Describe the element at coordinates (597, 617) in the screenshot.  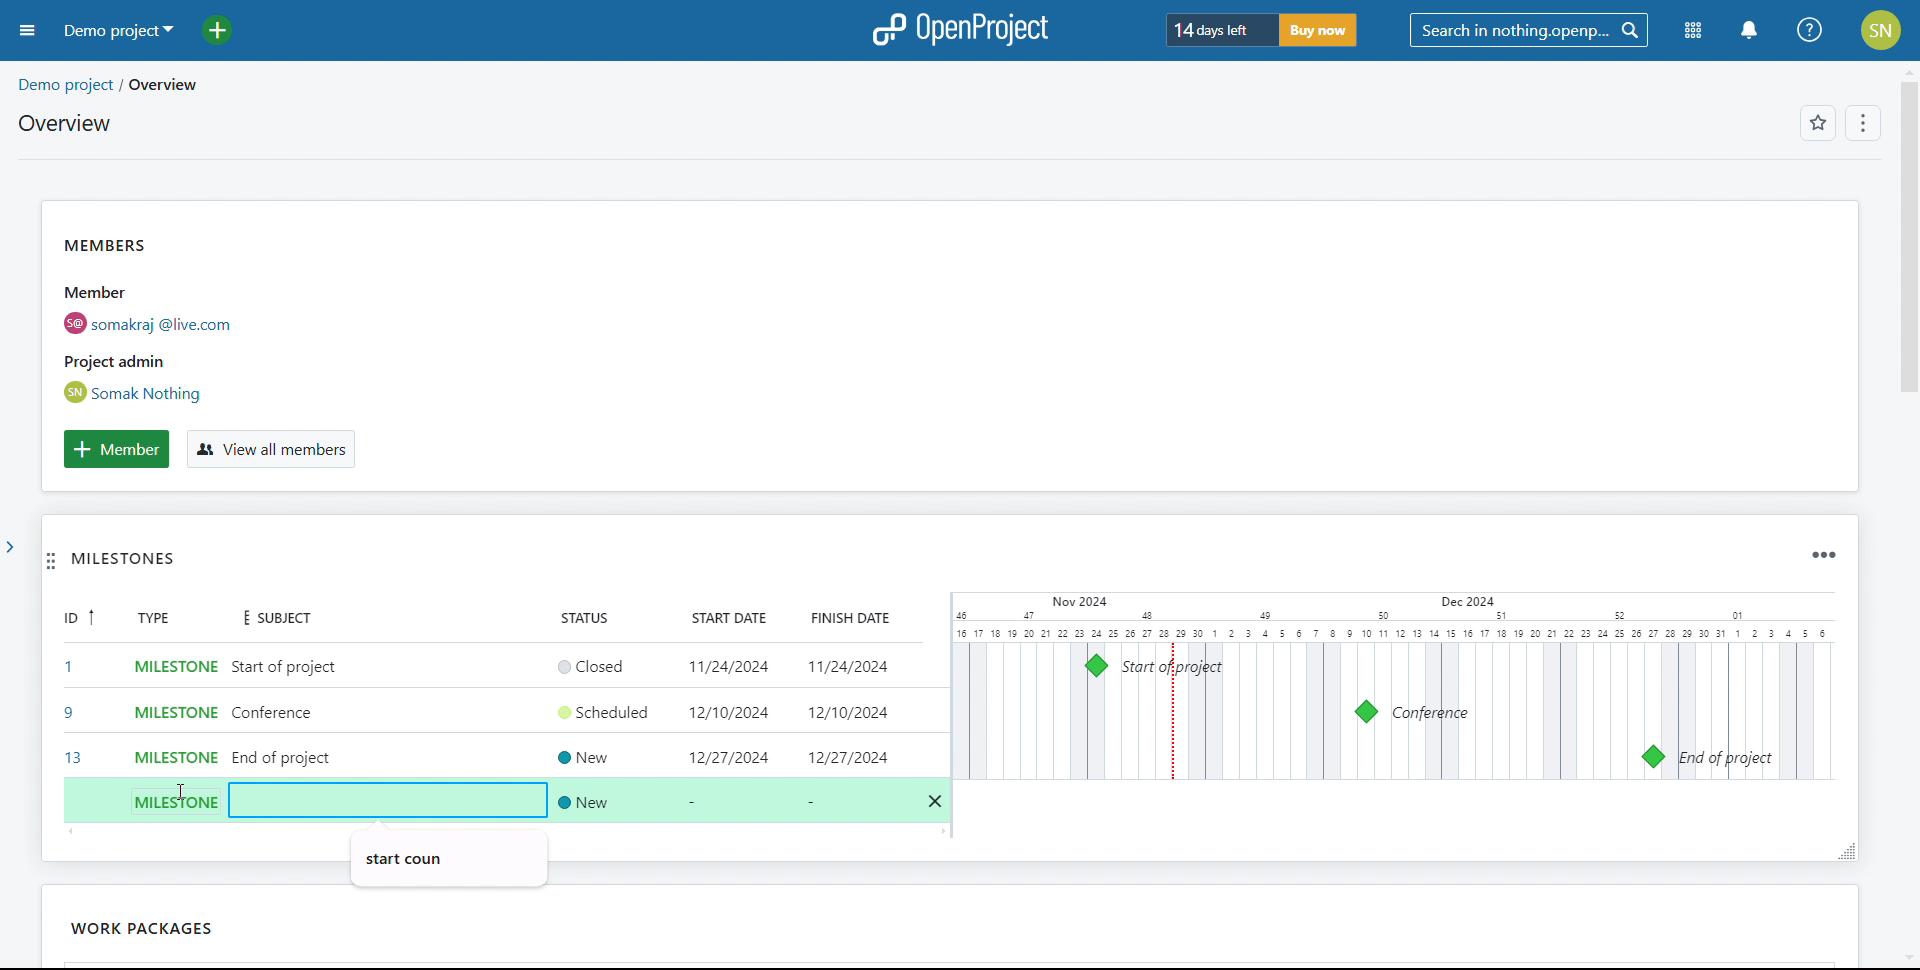
I see `status` at that location.